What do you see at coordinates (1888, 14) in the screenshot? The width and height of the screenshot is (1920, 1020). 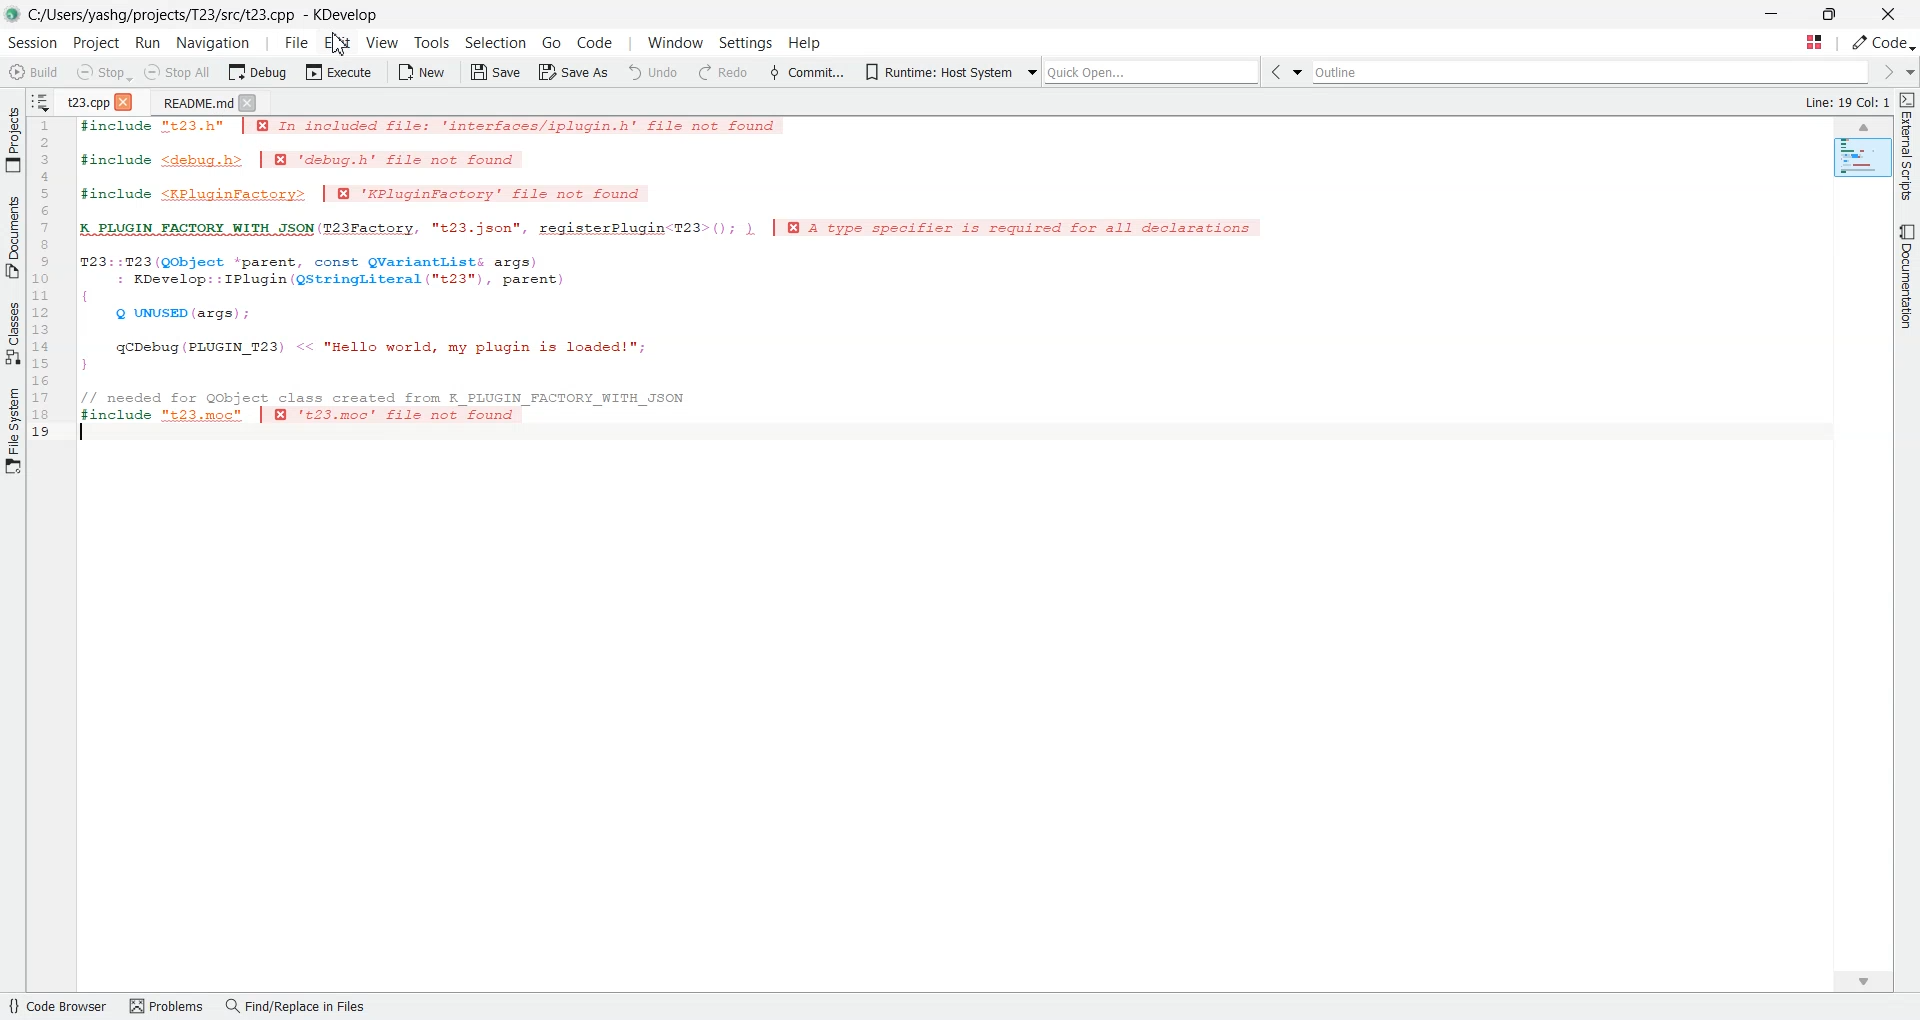 I see `Close` at bounding box center [1888, 14].